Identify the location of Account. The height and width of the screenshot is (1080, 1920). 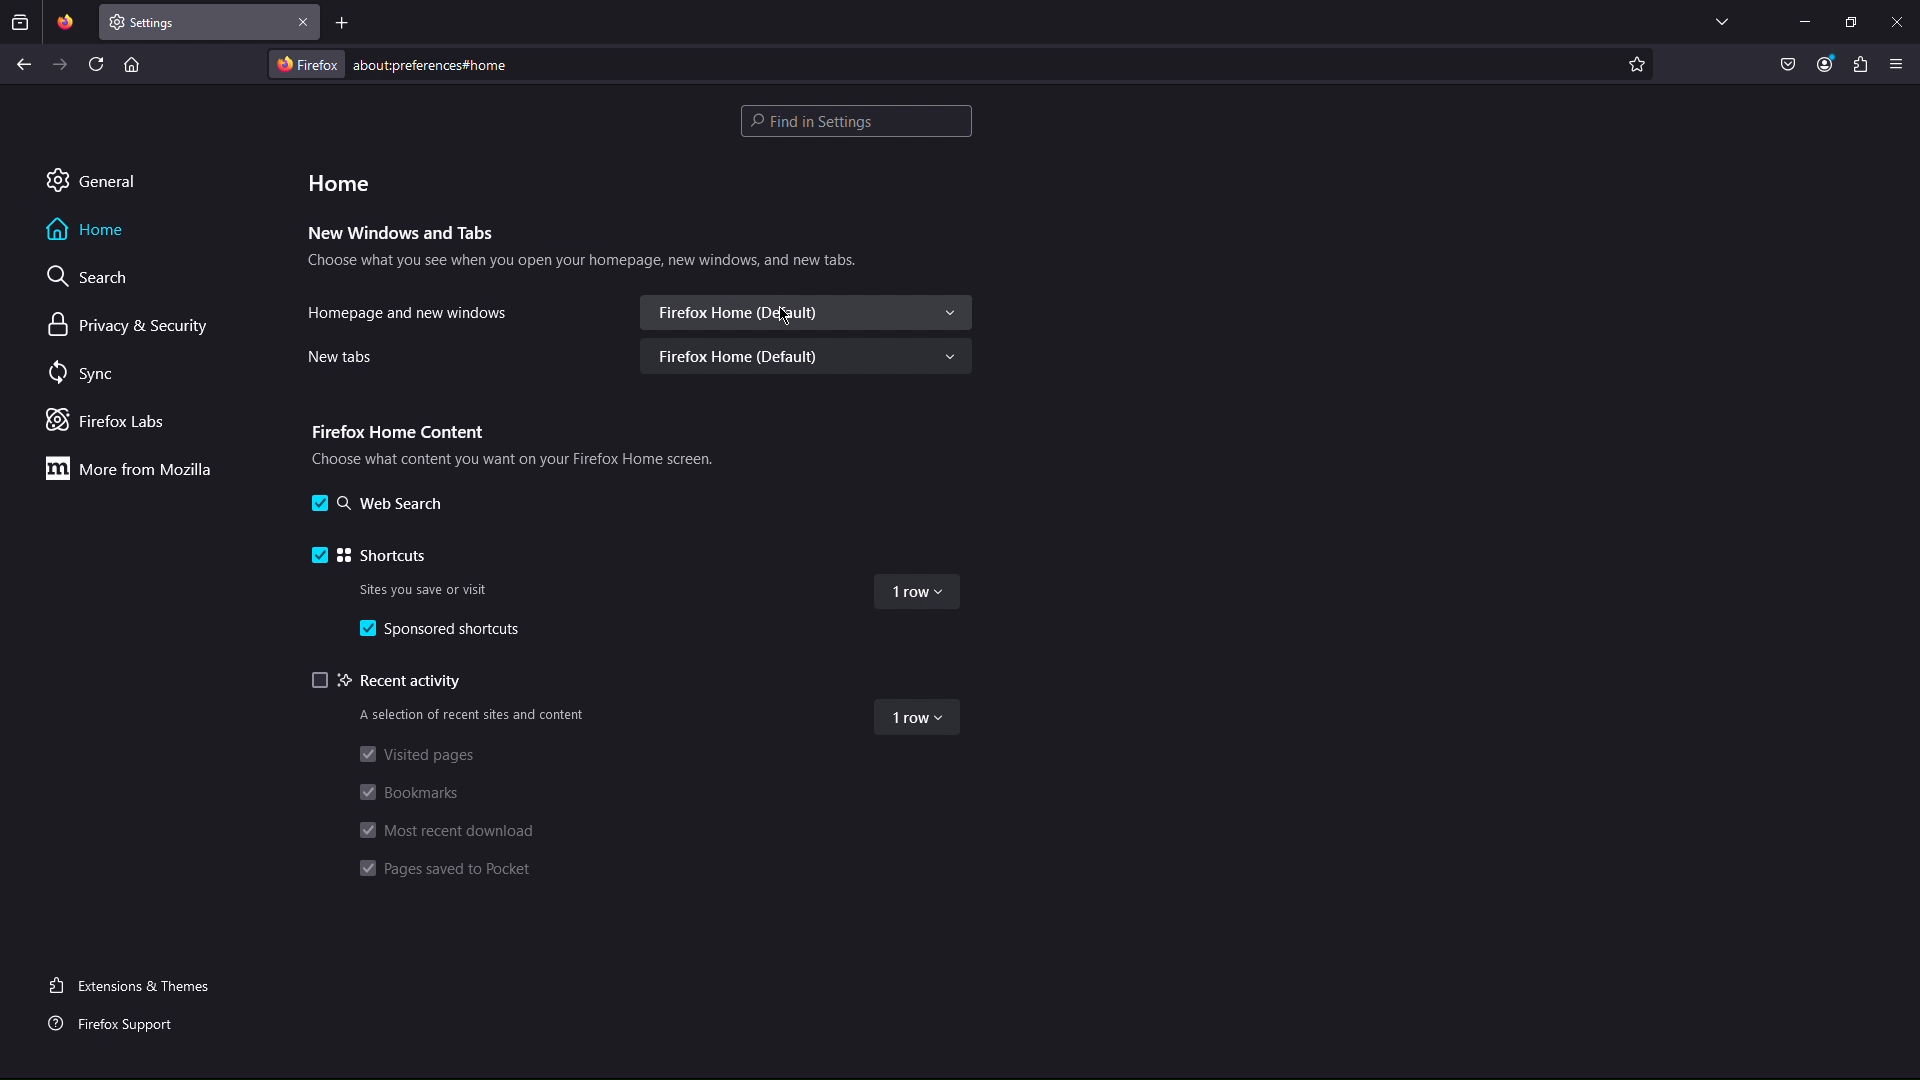
(1825, 66).